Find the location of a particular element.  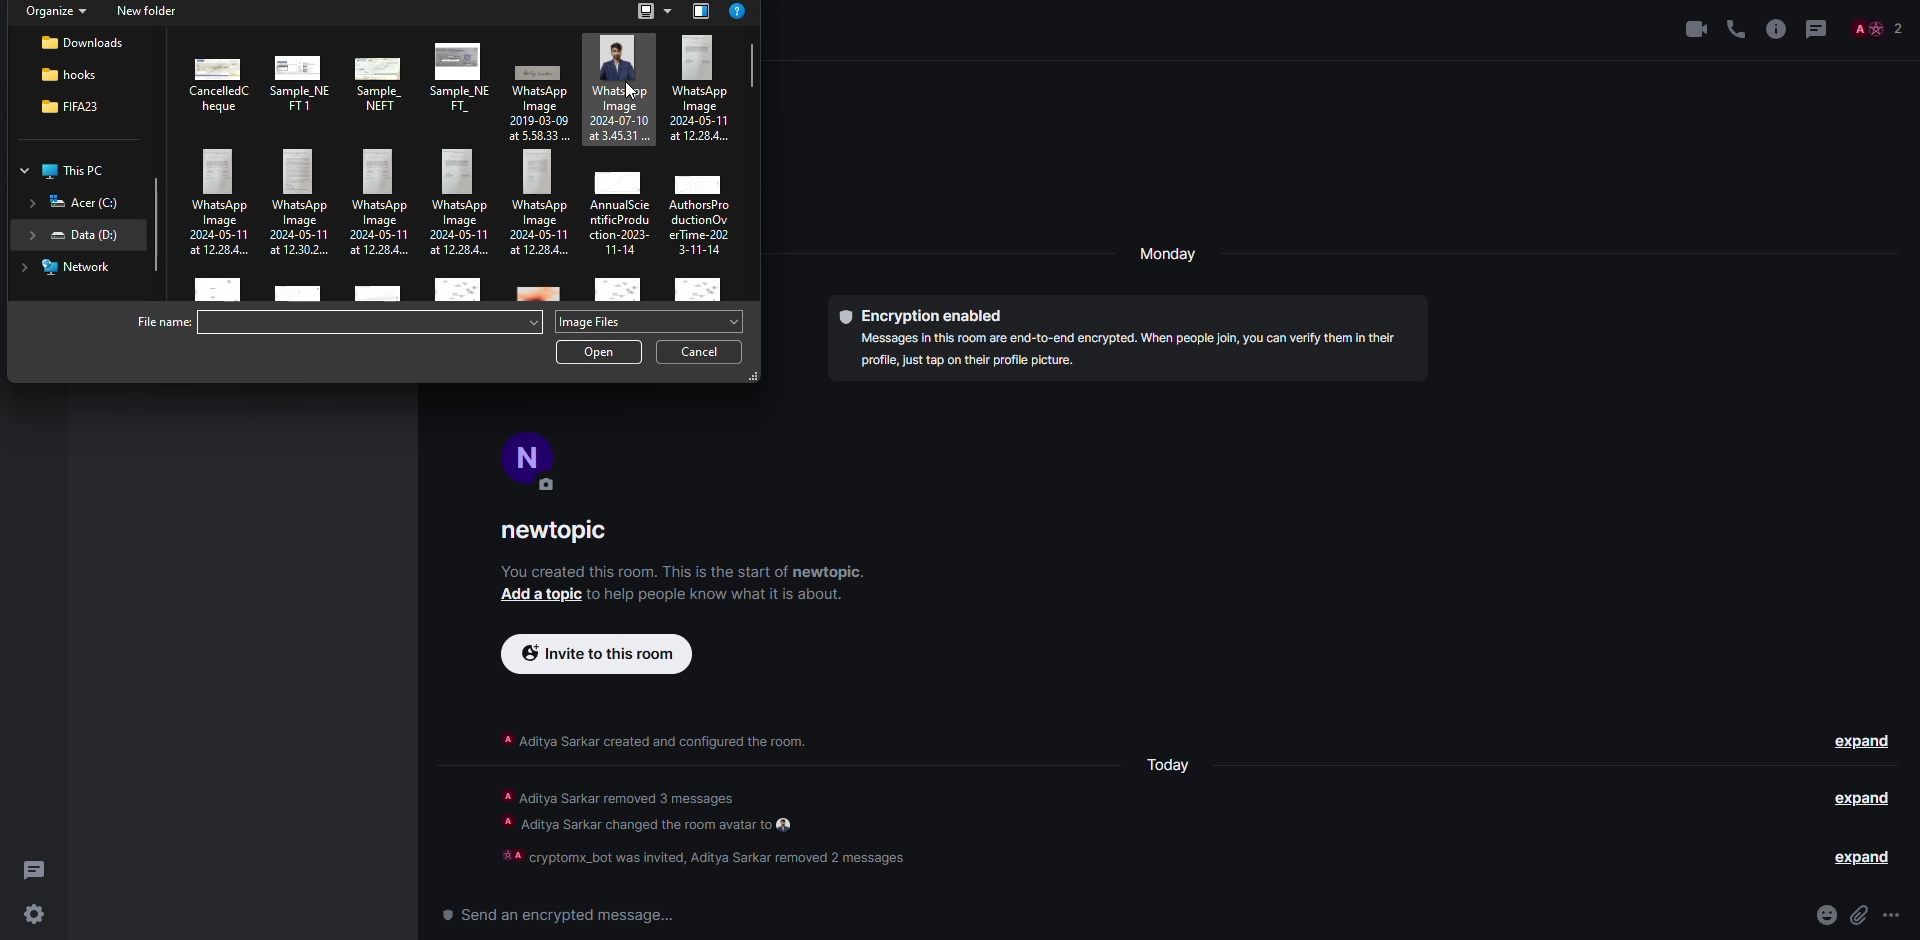

expand is located at coordinates (1855, 858).